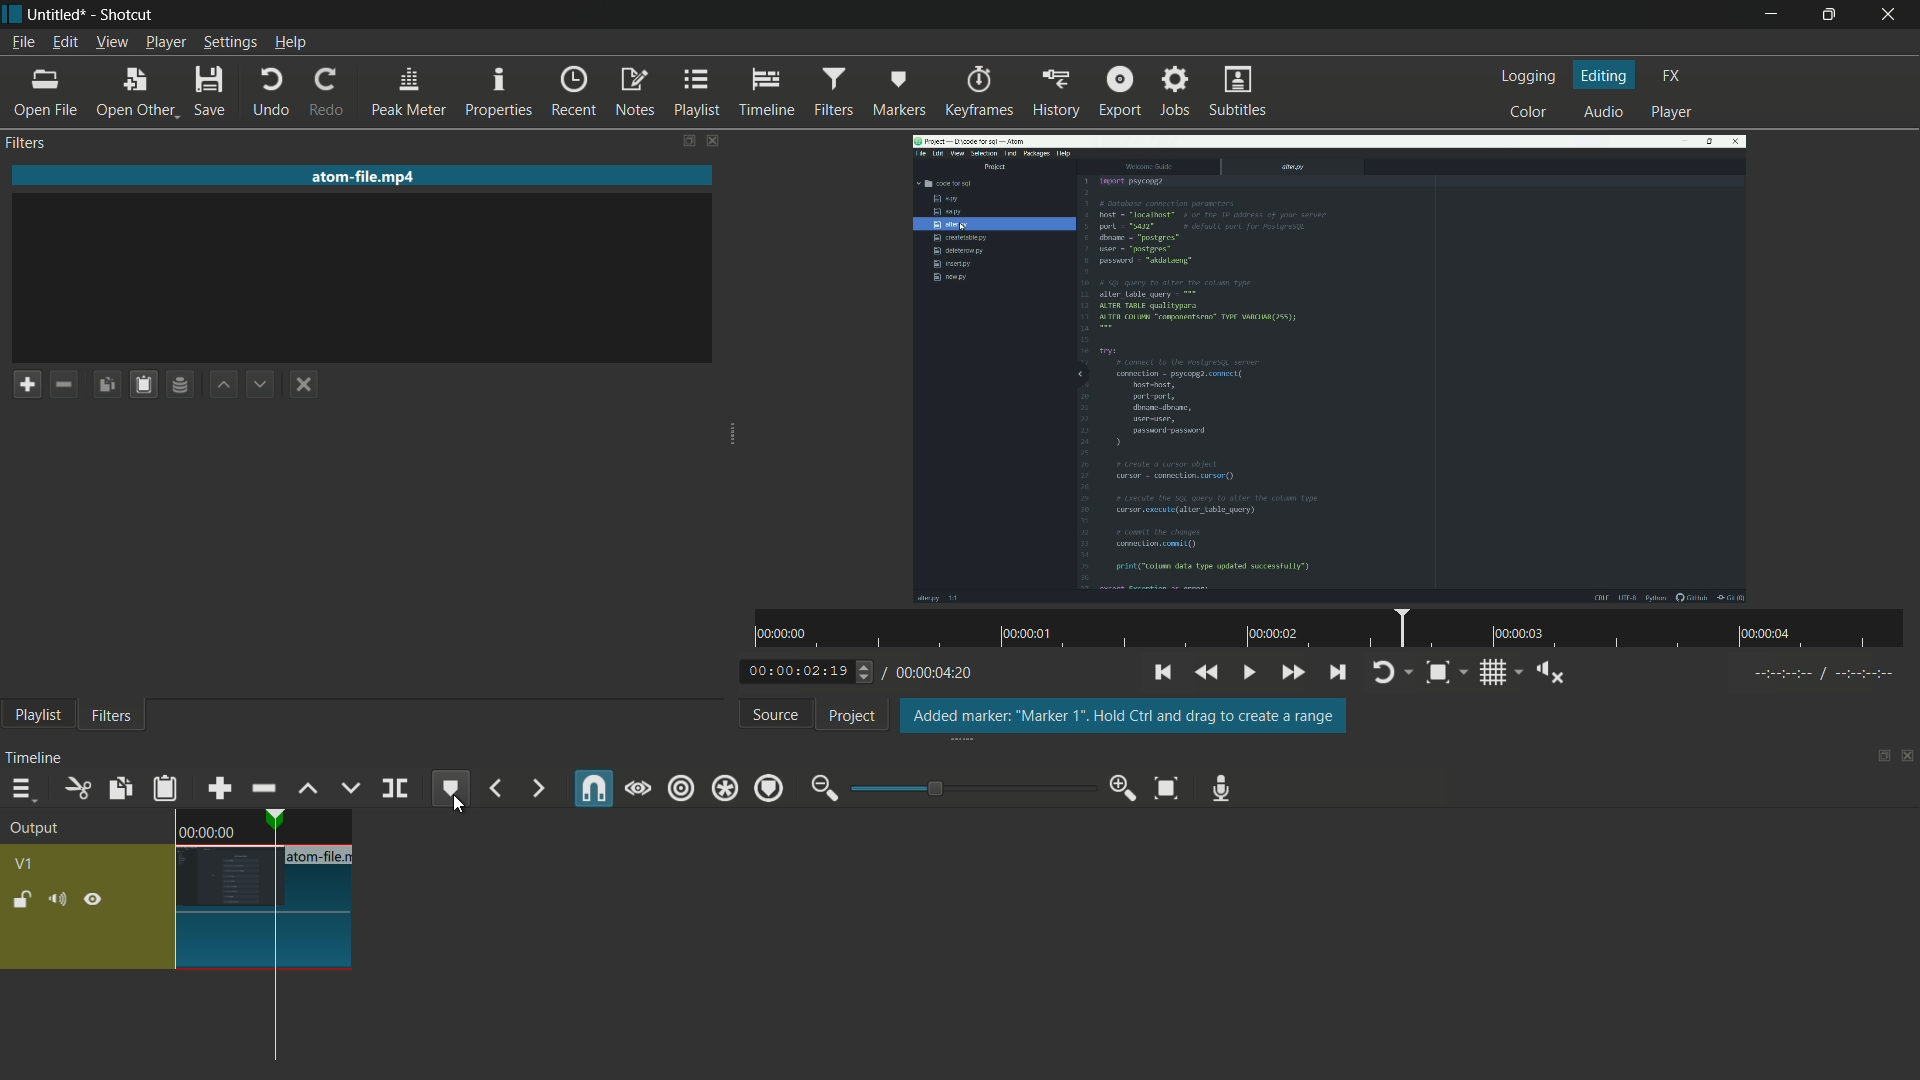 The height and width of the screenshot is (1080, 1920). Describe the element at coordinates (162, 43) in the screenshot. I see `player menu` at that location.